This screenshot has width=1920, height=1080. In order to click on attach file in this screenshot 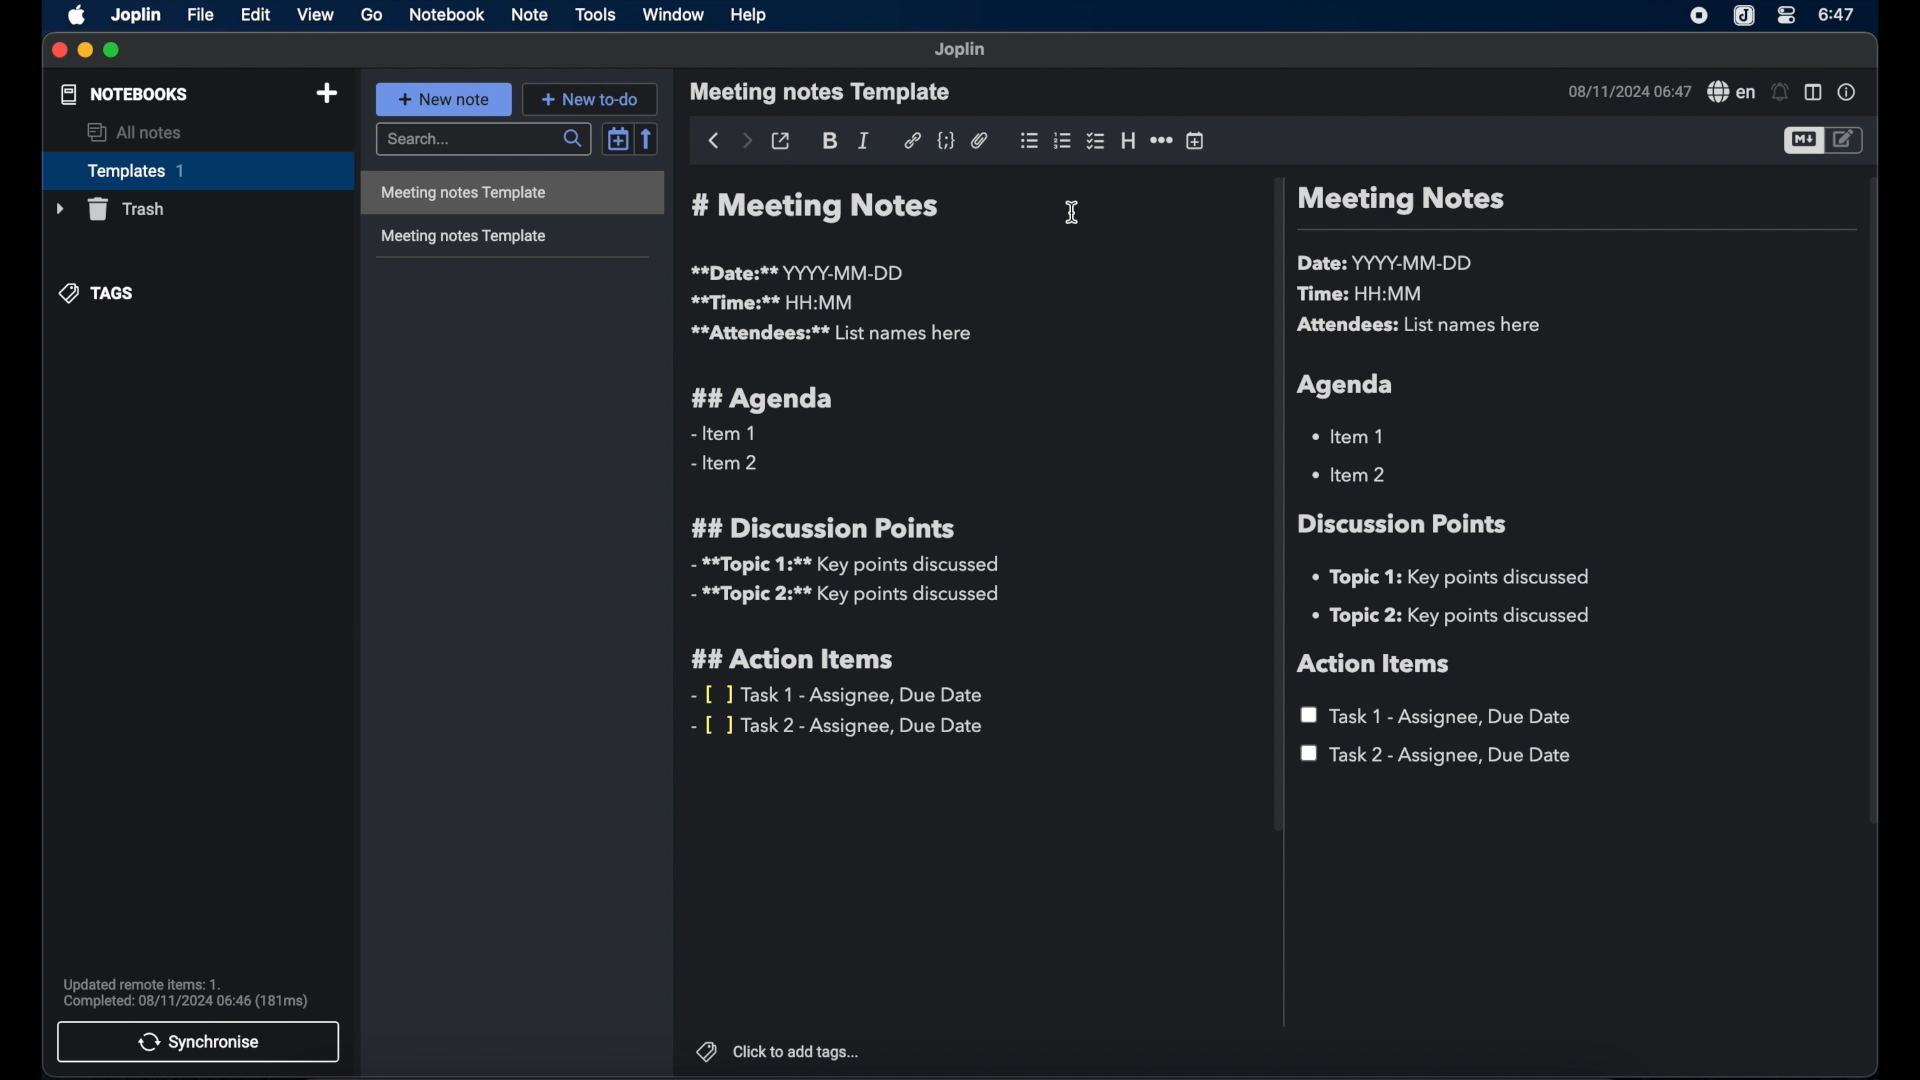, I will do `click(980, 141)`.